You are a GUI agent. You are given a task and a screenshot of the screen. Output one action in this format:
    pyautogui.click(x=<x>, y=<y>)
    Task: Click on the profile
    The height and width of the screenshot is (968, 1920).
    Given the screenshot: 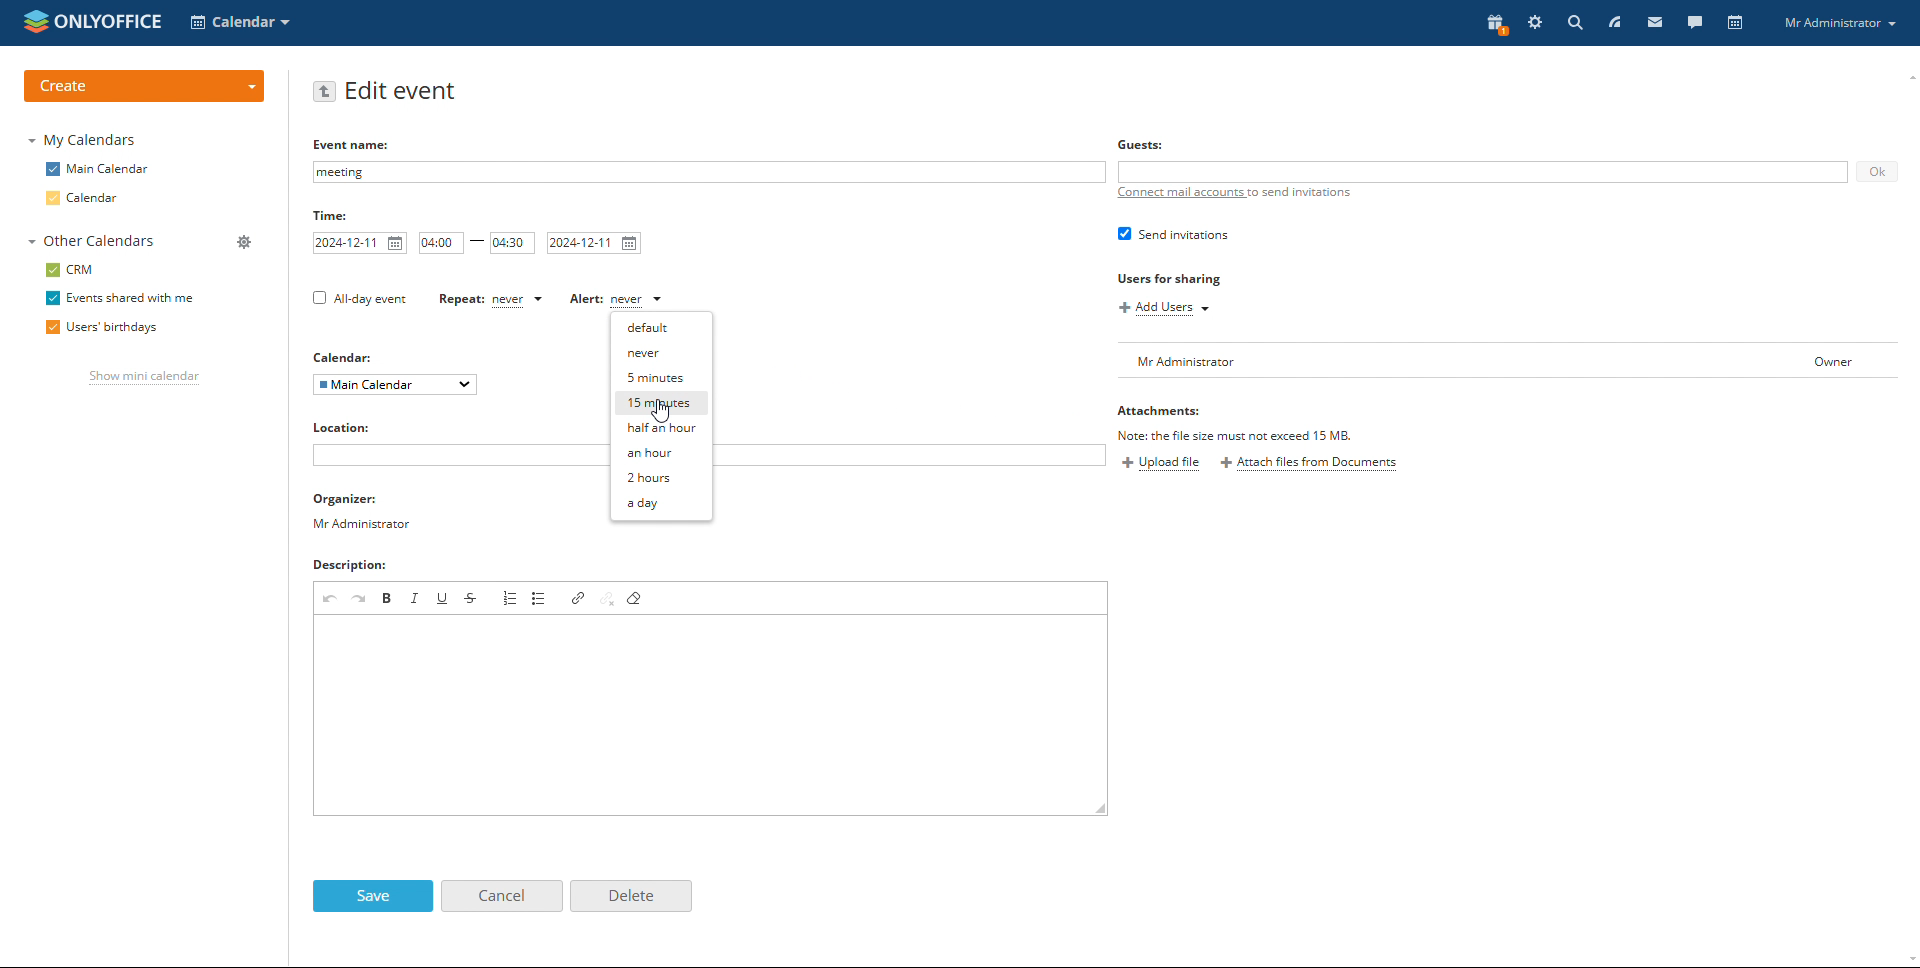 What is the action you would take?
    pyautogui.click(x=1843, y=24)
    